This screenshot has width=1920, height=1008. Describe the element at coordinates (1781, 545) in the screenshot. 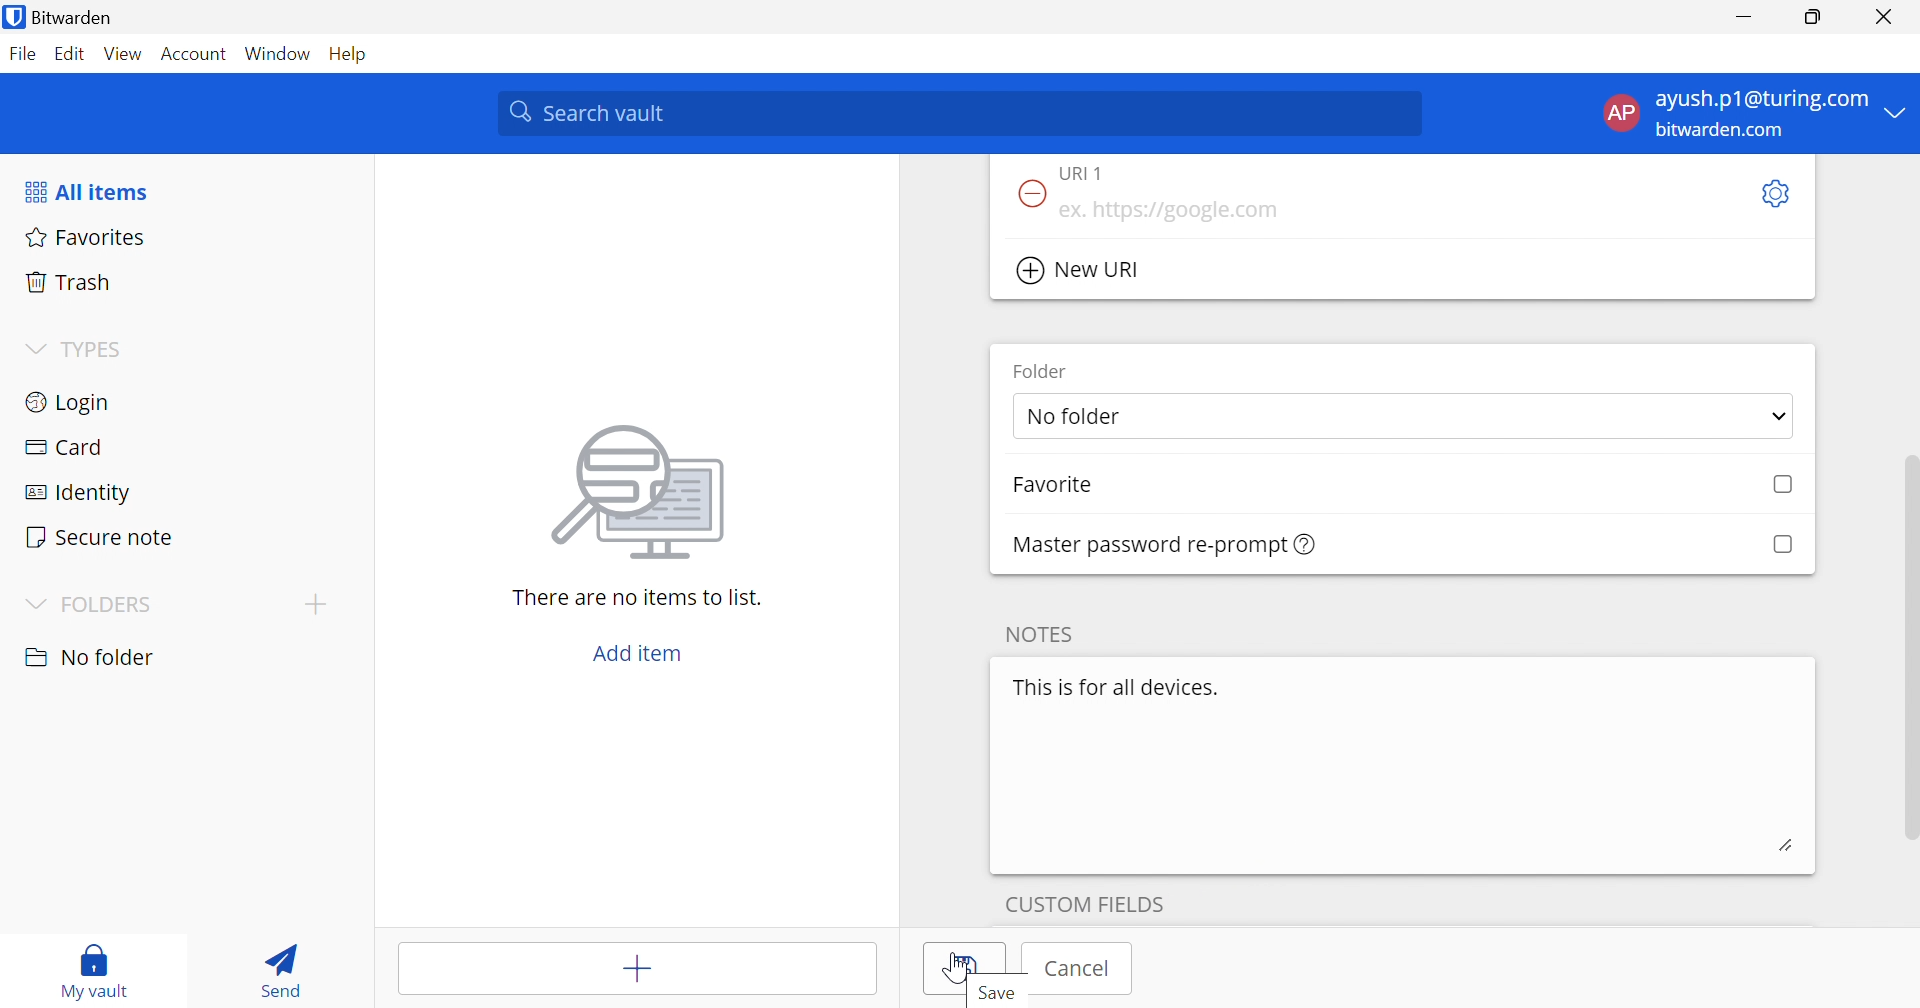

I see `Checkbox` at that location.